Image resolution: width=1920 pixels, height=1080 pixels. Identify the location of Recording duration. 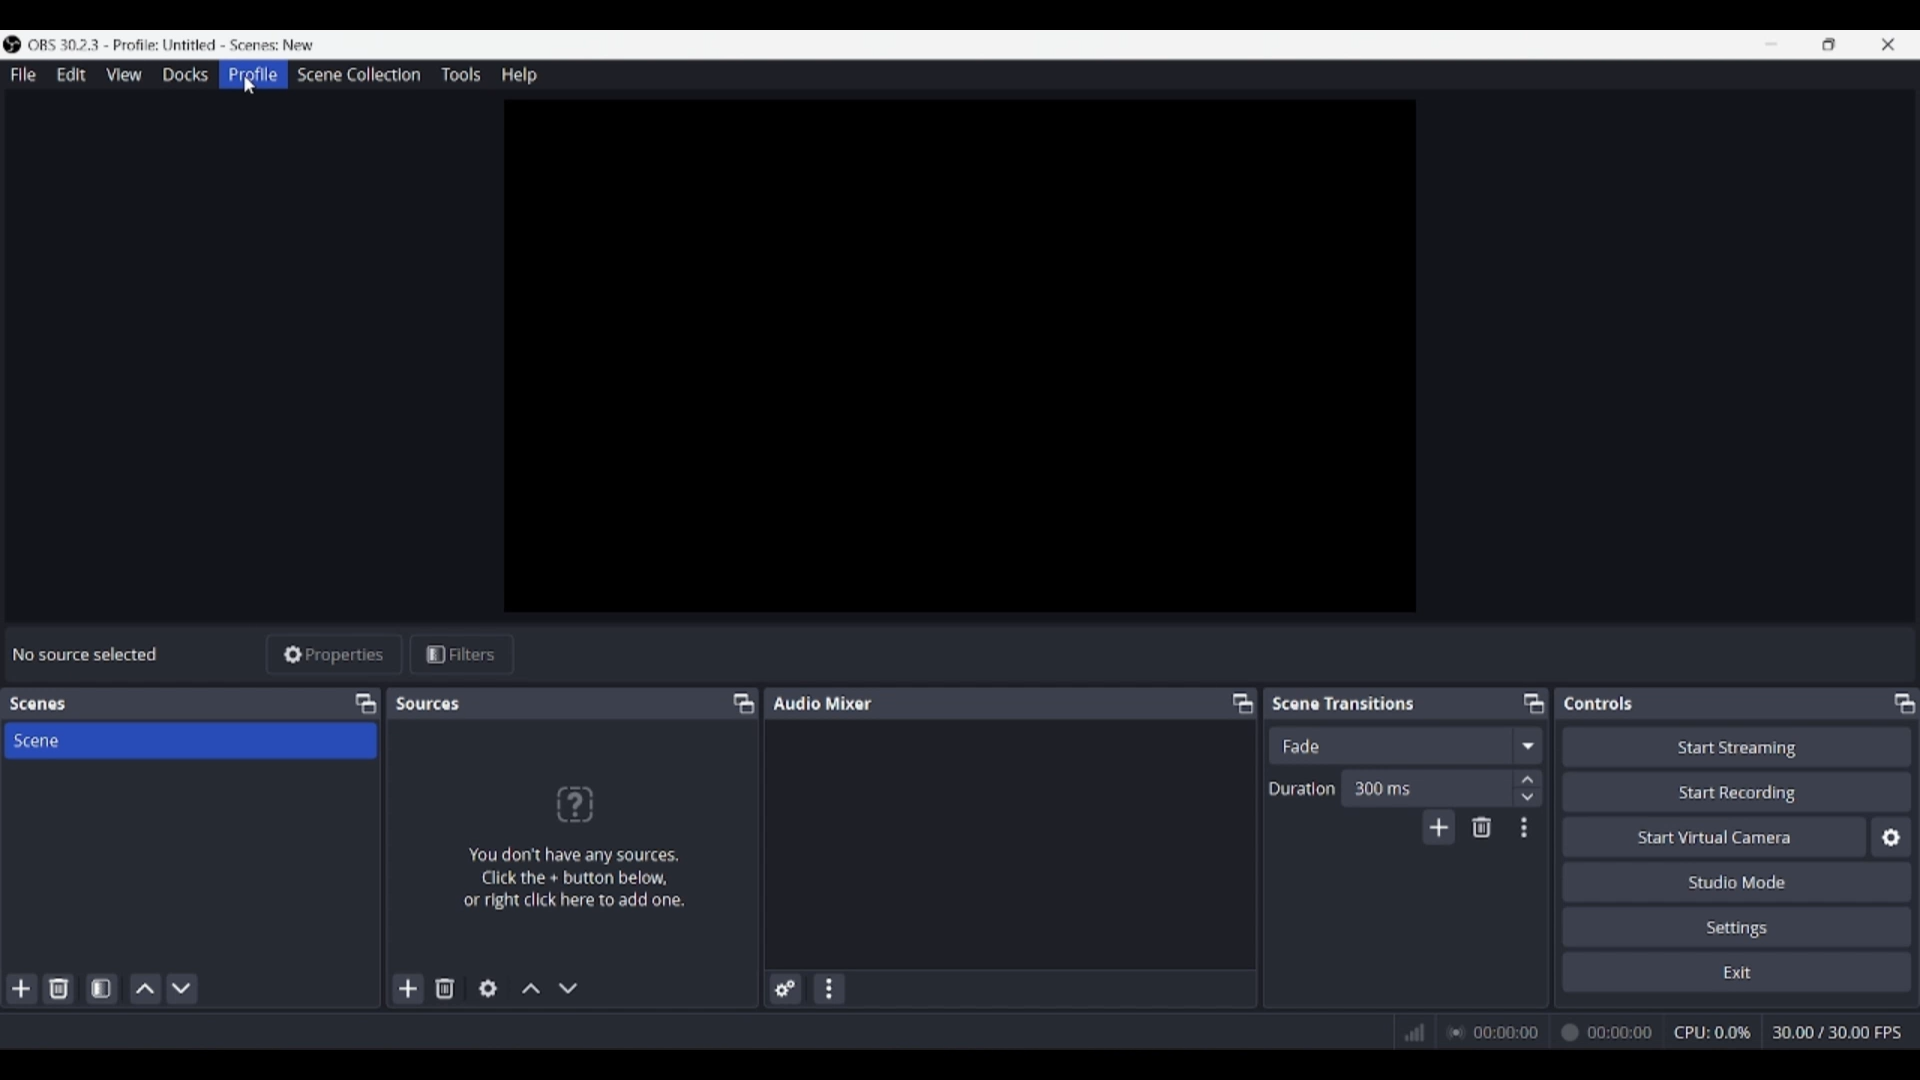
(1549, 1033).